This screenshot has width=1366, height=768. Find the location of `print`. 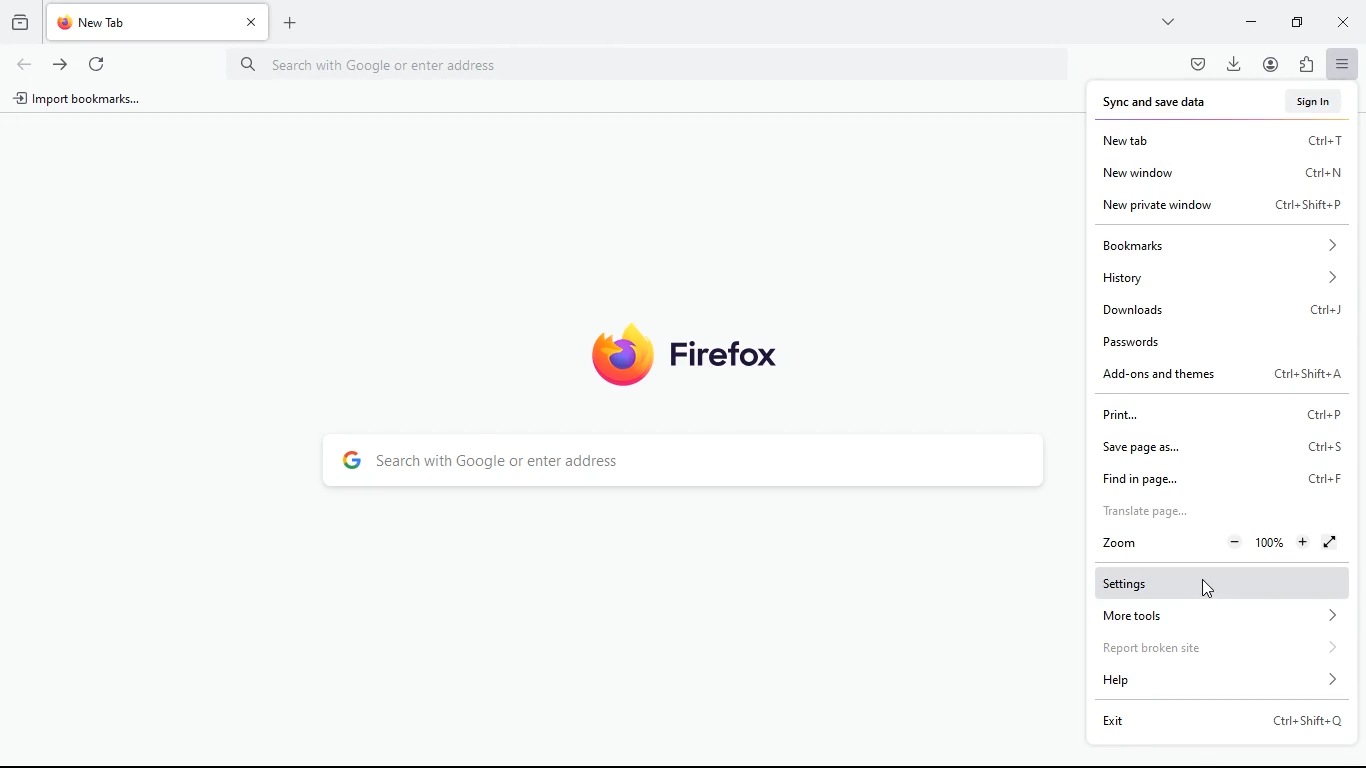

print is located at coordinates (1217, 414).